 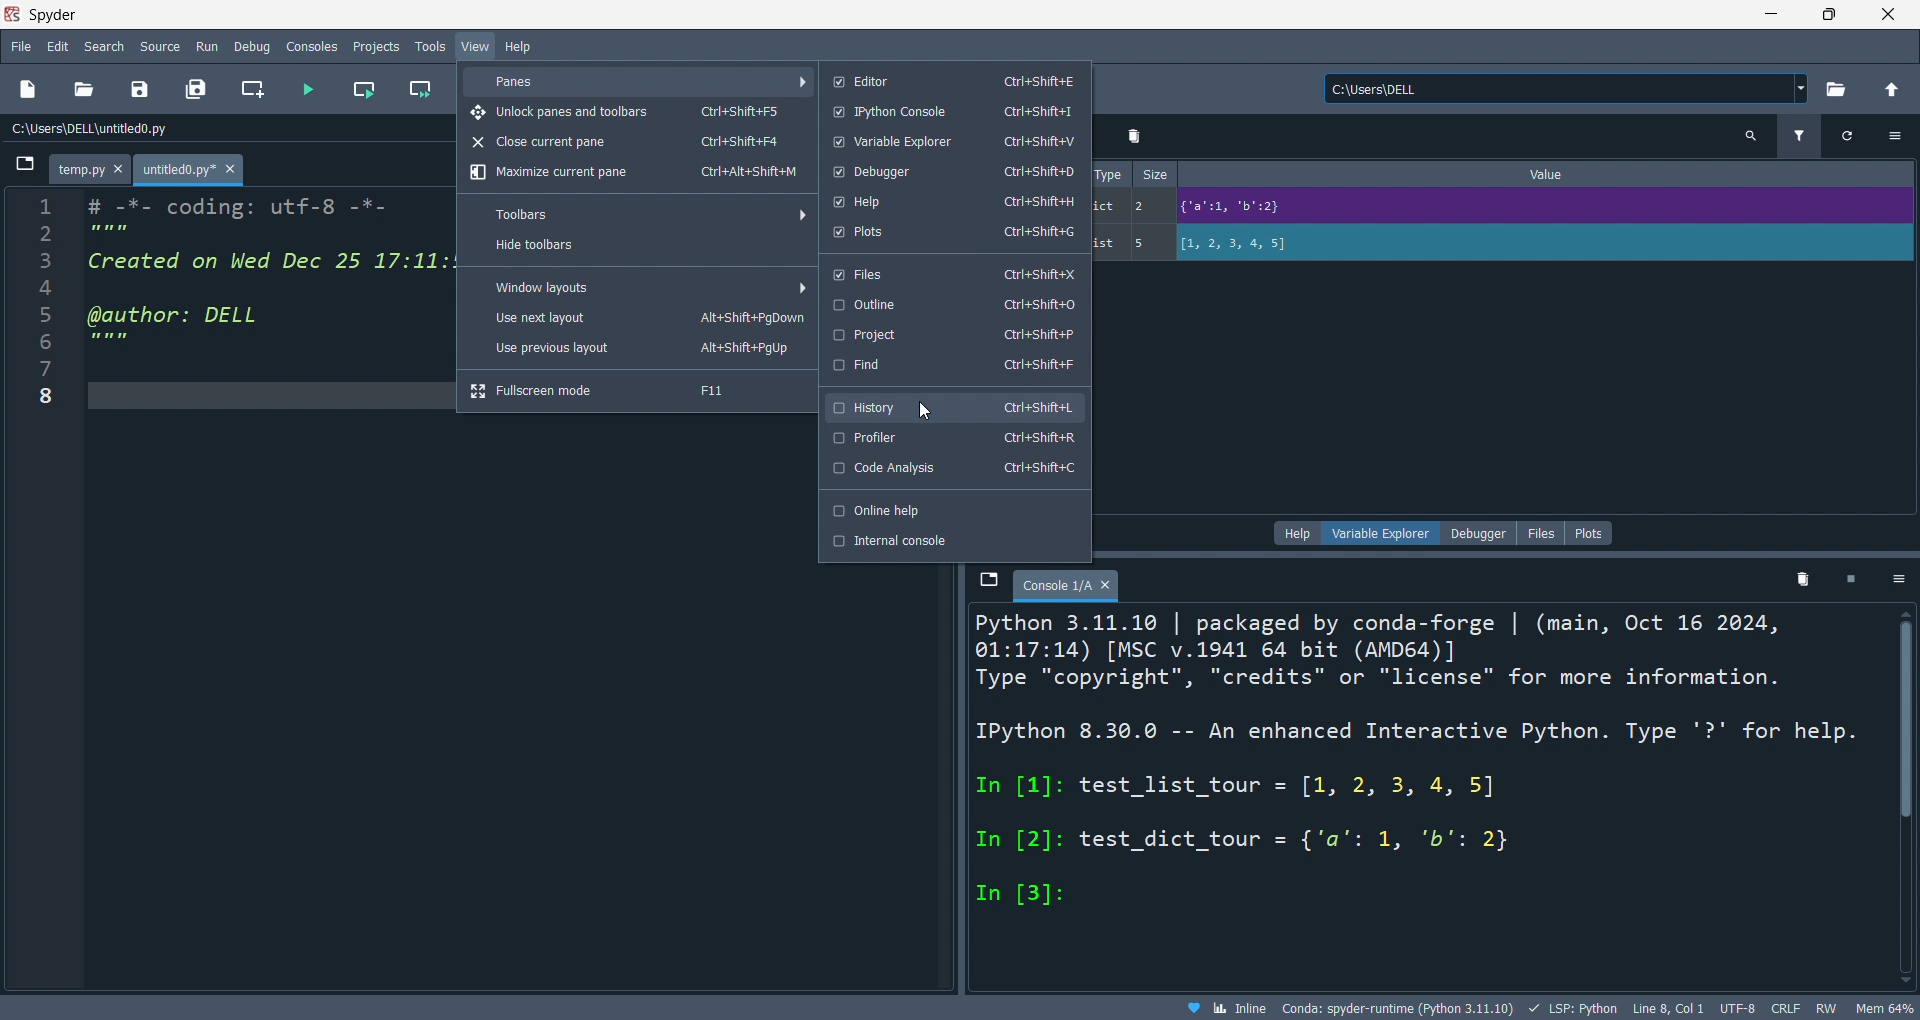 What do you see at coordinates (210, 47) in the screenshot?
I see `run` at bounding box center [210, 47].